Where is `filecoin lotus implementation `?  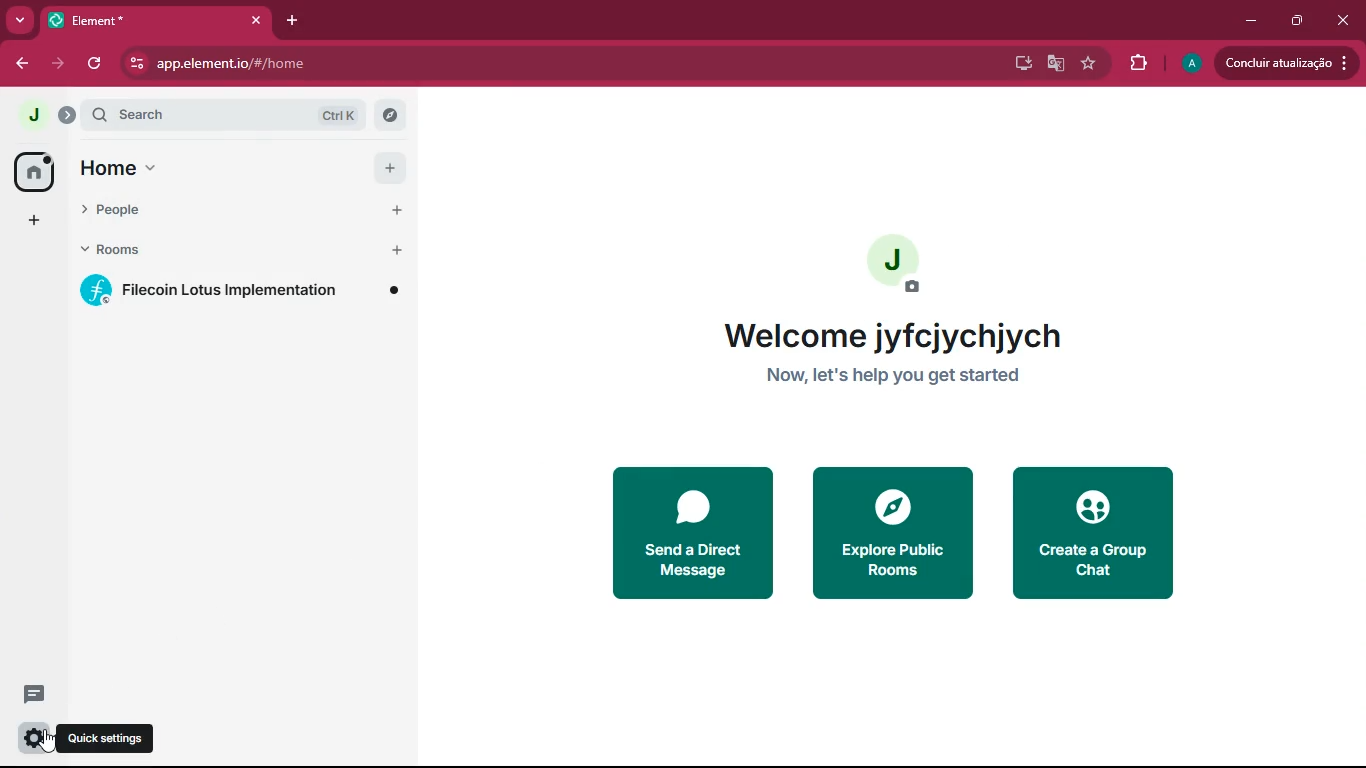 filecoin lotus implementation  is located at coordinates (246, 291).